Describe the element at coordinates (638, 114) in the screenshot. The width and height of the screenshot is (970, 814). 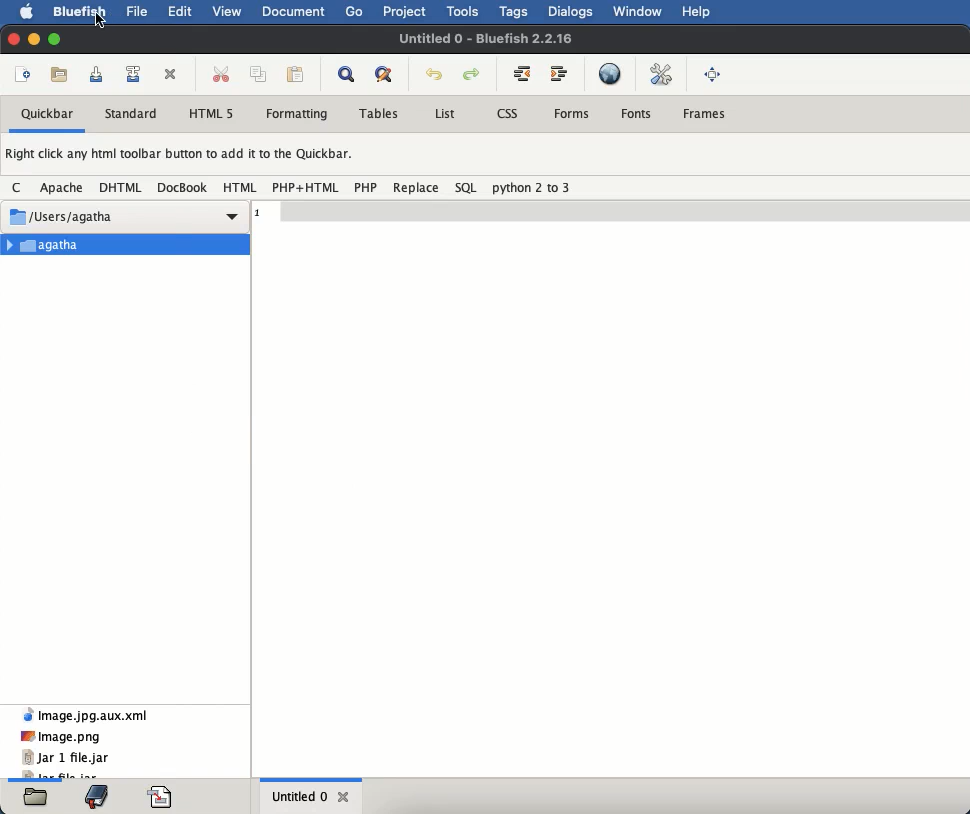
I see `fonts` at that location.